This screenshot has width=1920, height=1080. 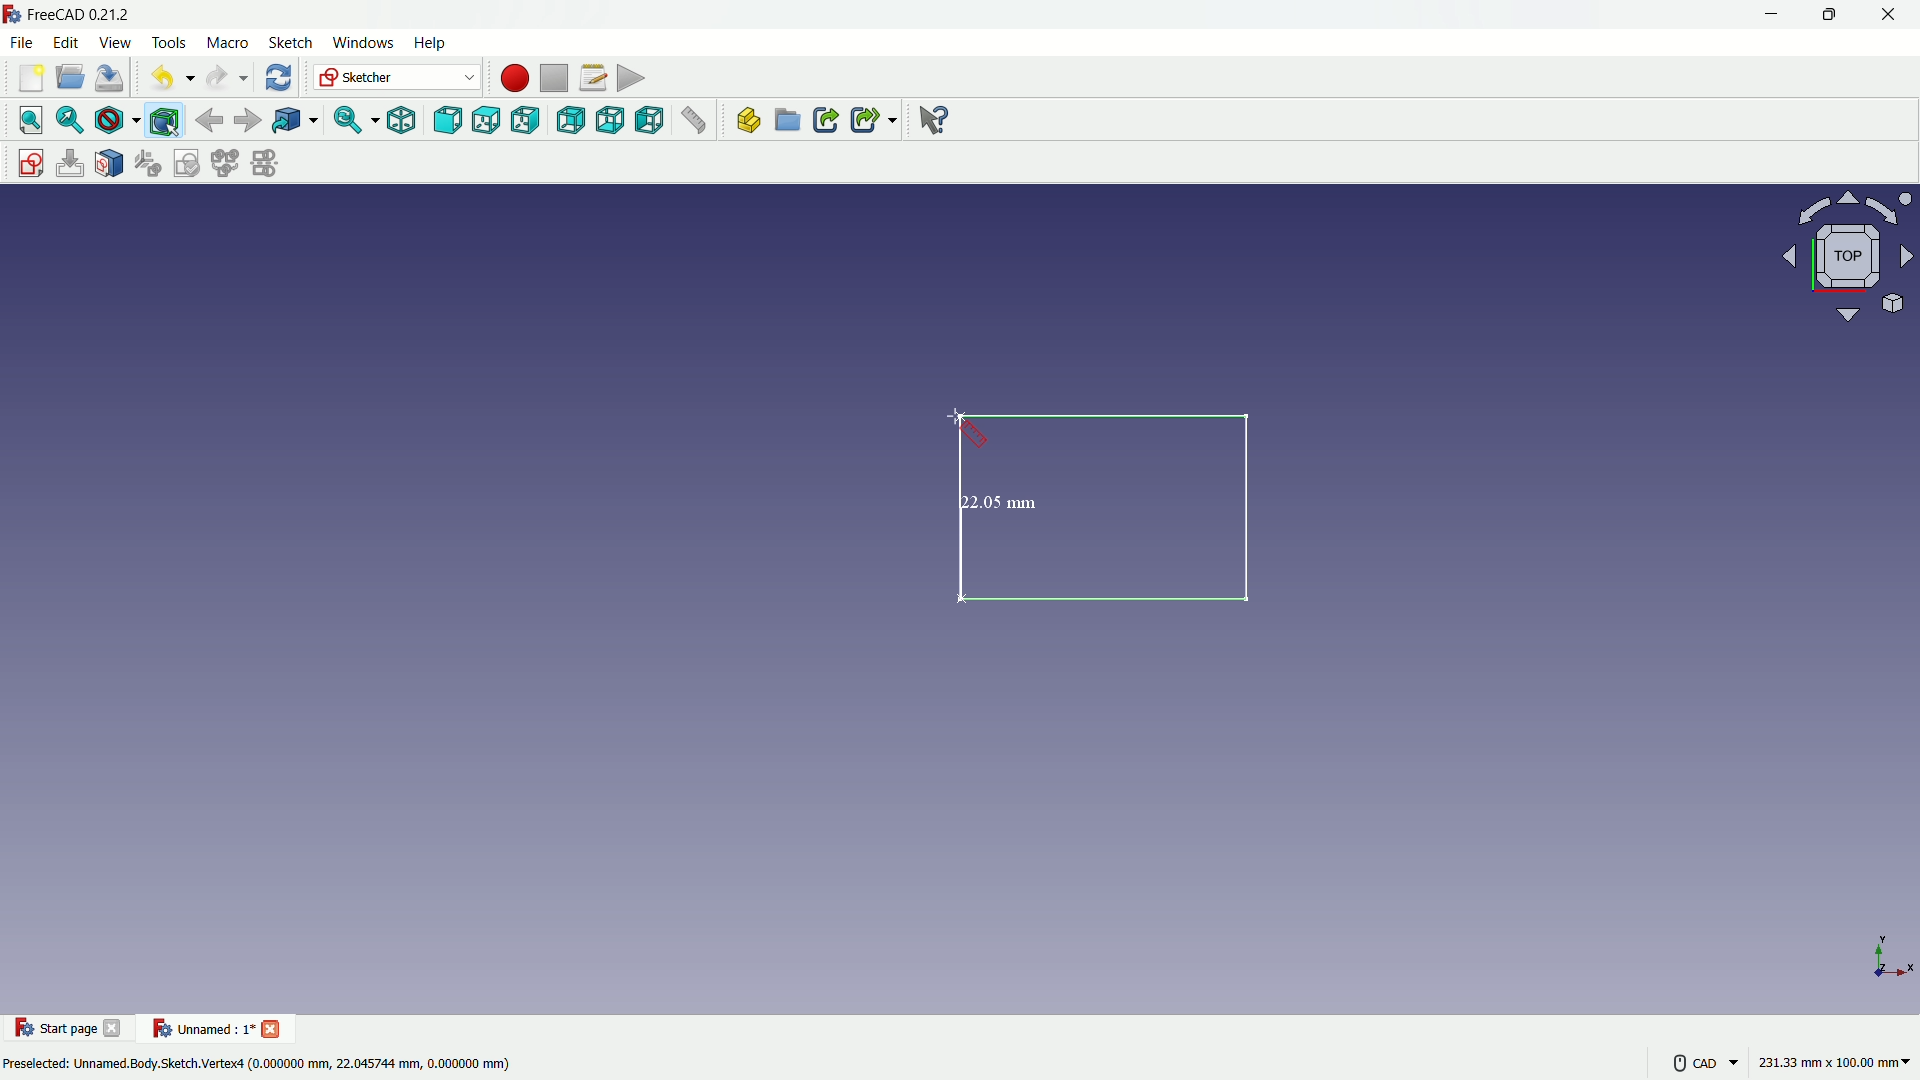 What do you see at coordinates (446, 120) in the screenshot?
I see `front view` at bounding box center [446, 120].